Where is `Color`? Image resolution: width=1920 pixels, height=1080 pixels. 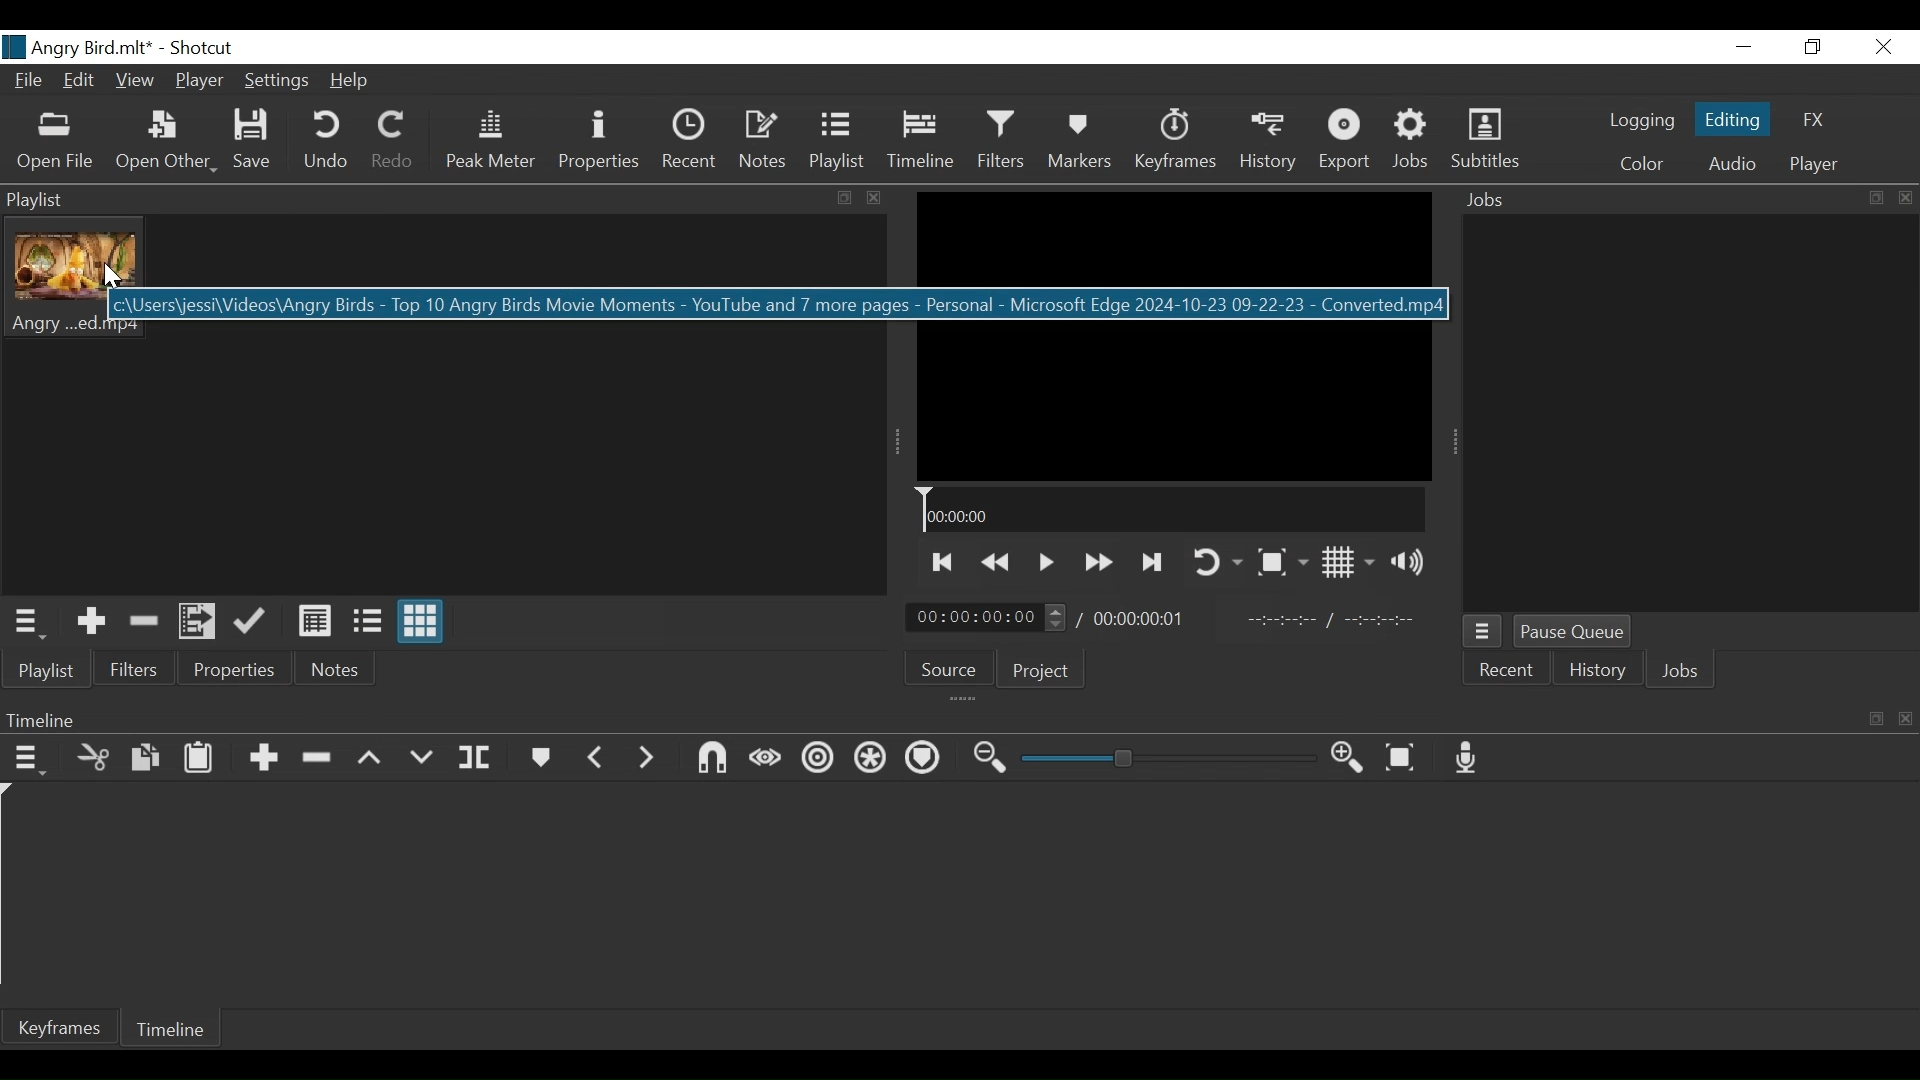 Color is located at coordinates (1642, 164).